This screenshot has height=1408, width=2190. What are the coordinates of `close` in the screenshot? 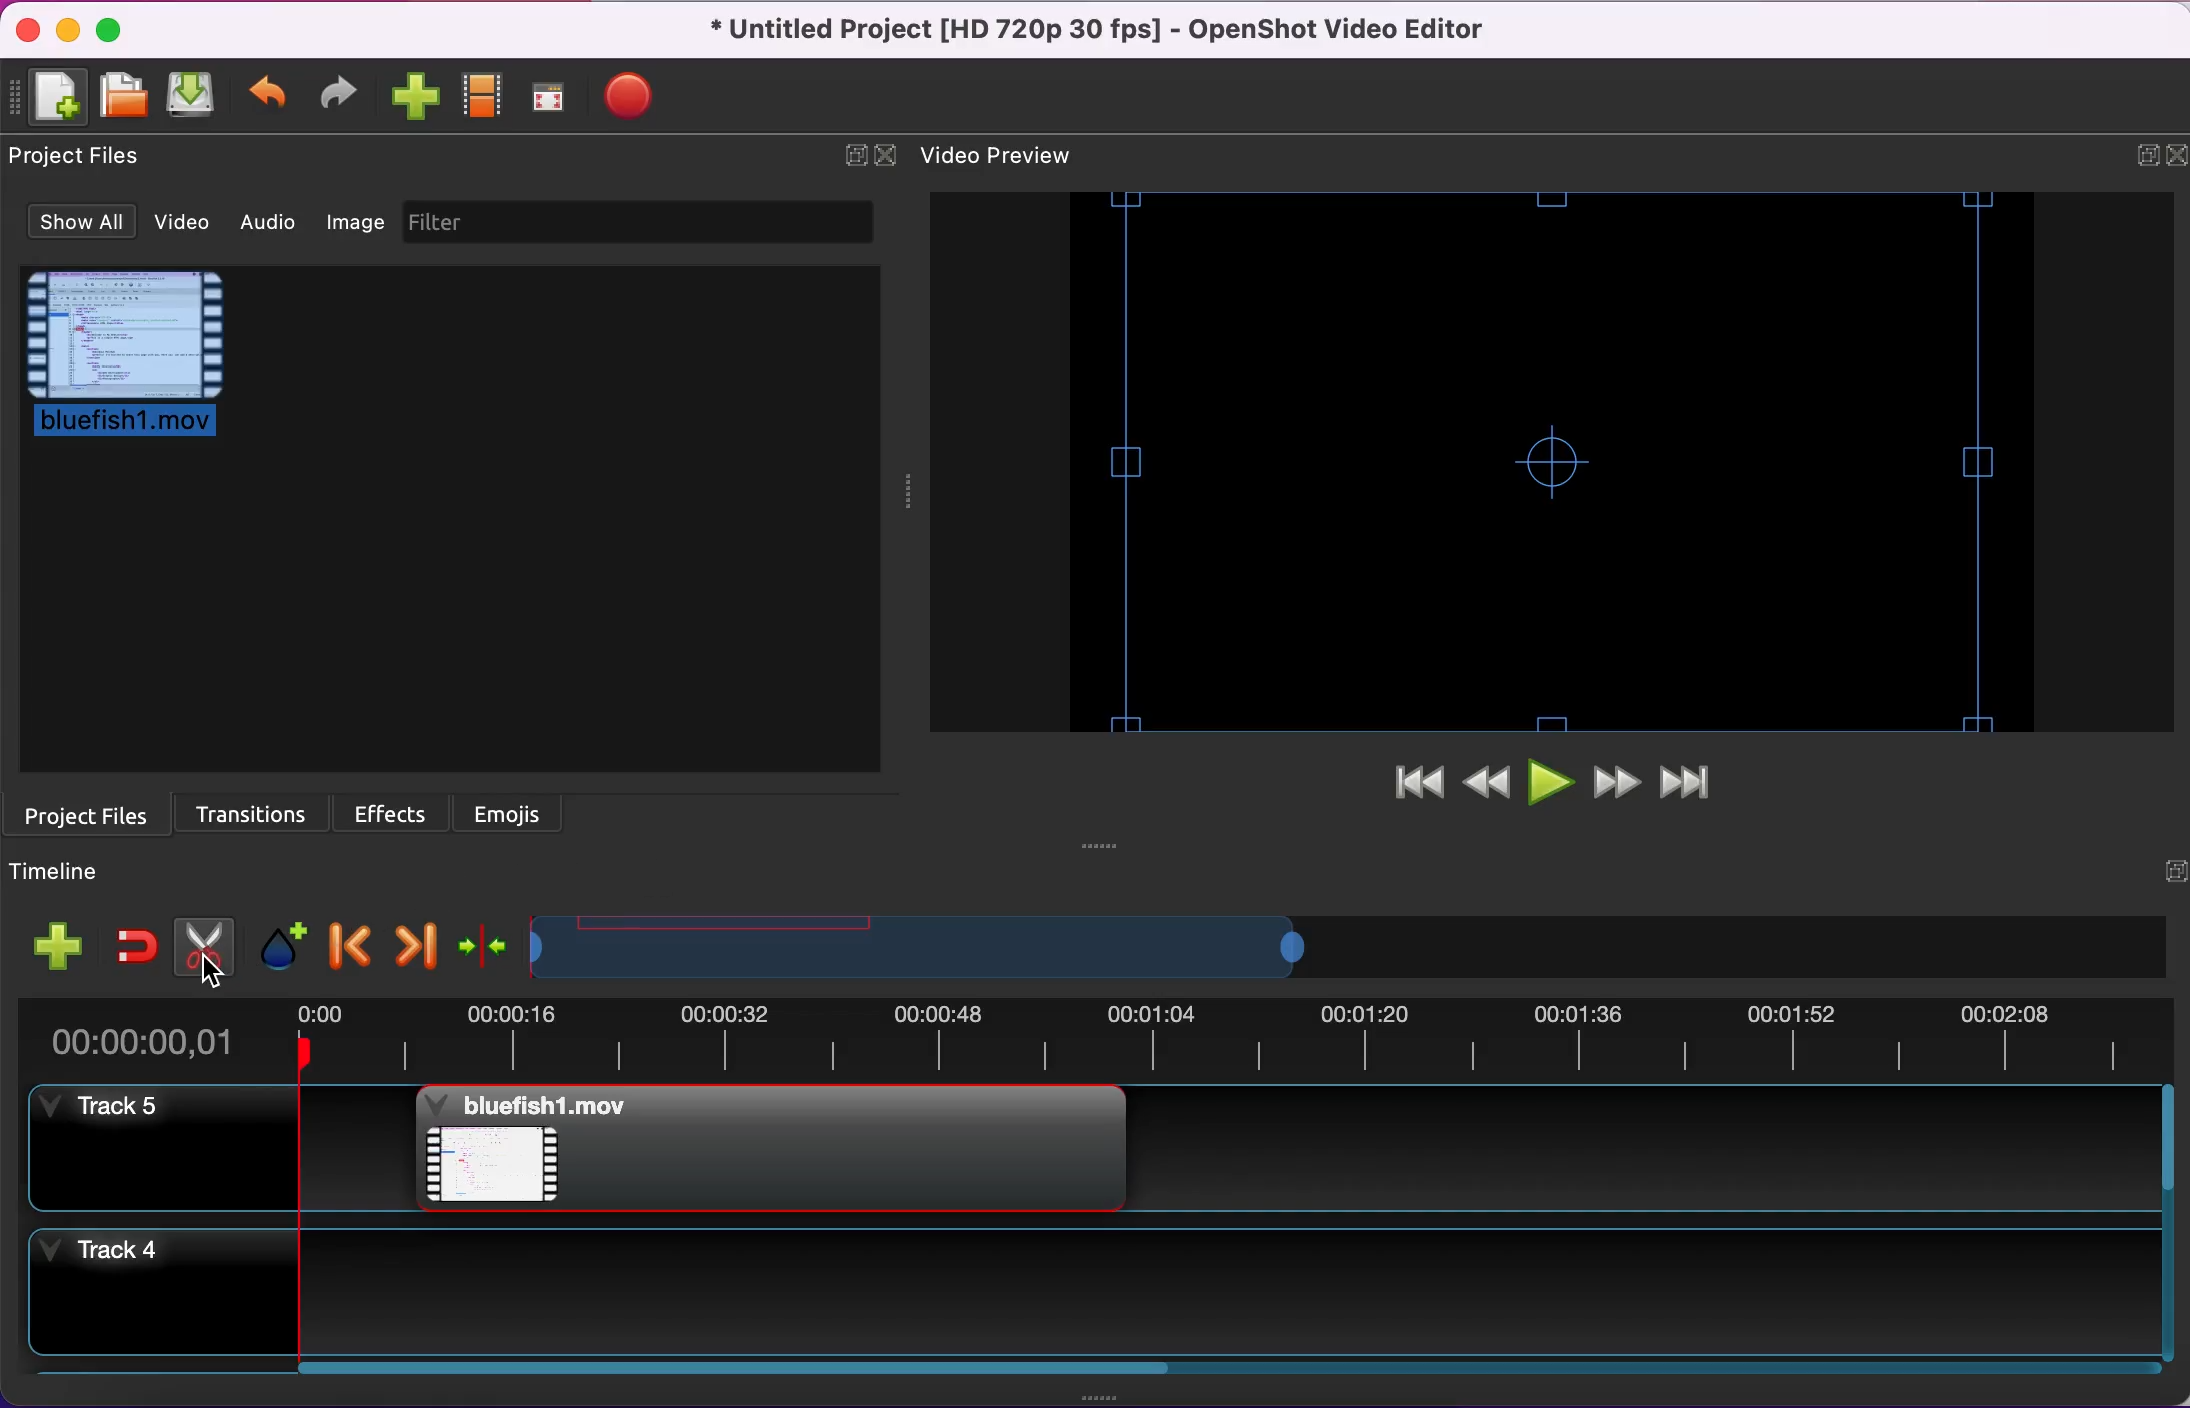 It's located at (2175, 153).